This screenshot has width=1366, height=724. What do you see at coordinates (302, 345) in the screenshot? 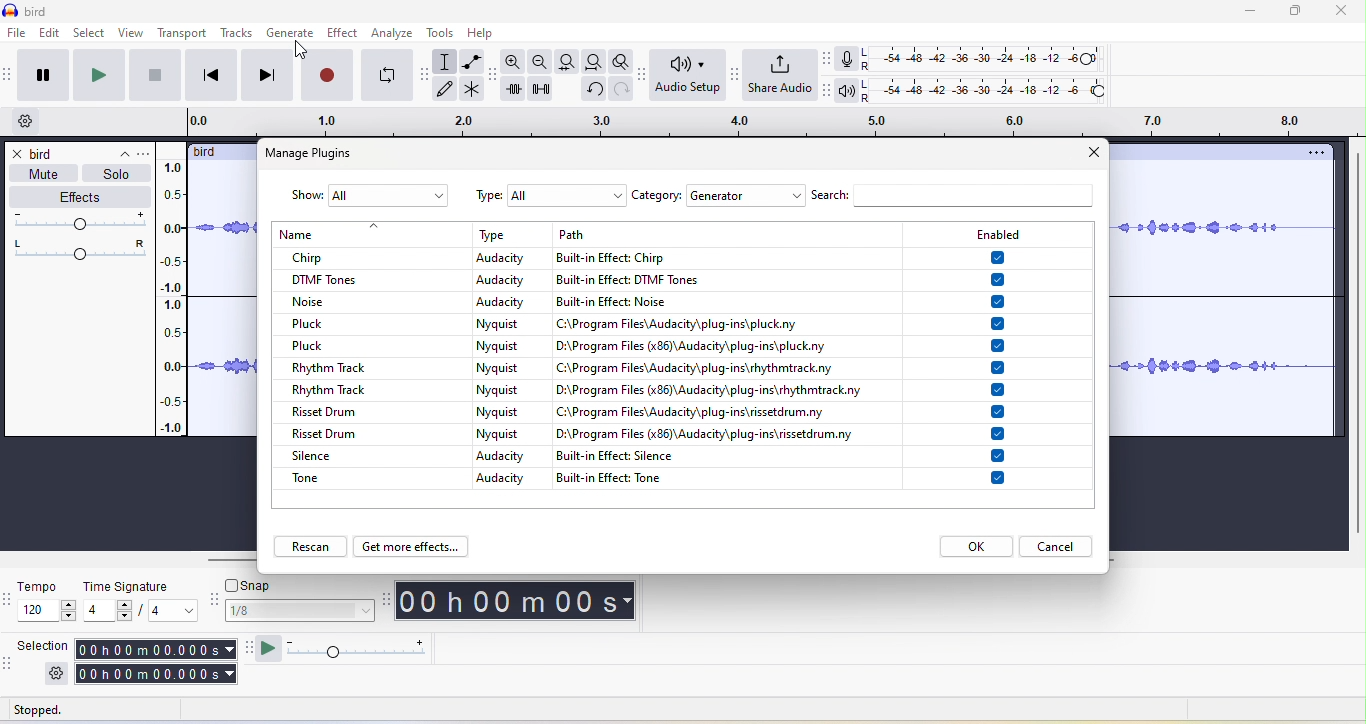
I see `pluck` at bounding box center [302, 345].